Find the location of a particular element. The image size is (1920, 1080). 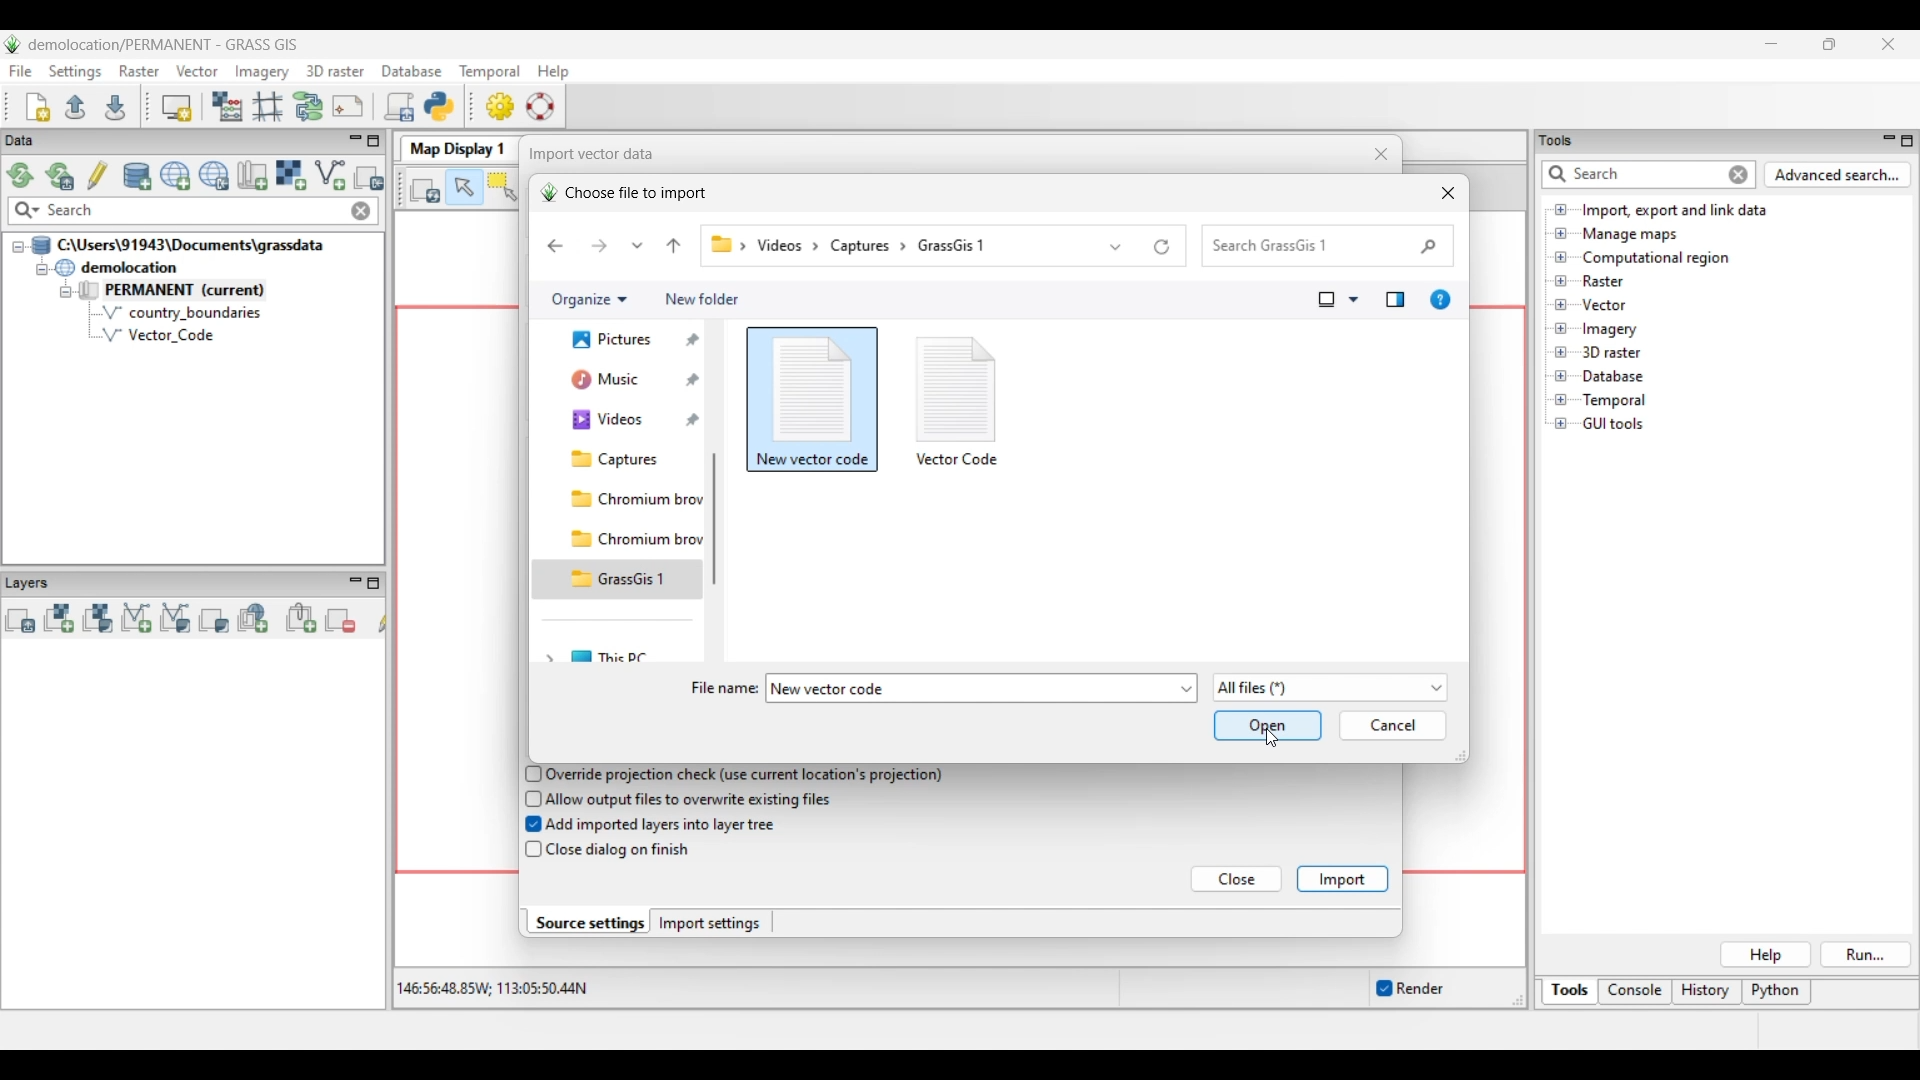

This PC folder is located at coordinates (635, 654).